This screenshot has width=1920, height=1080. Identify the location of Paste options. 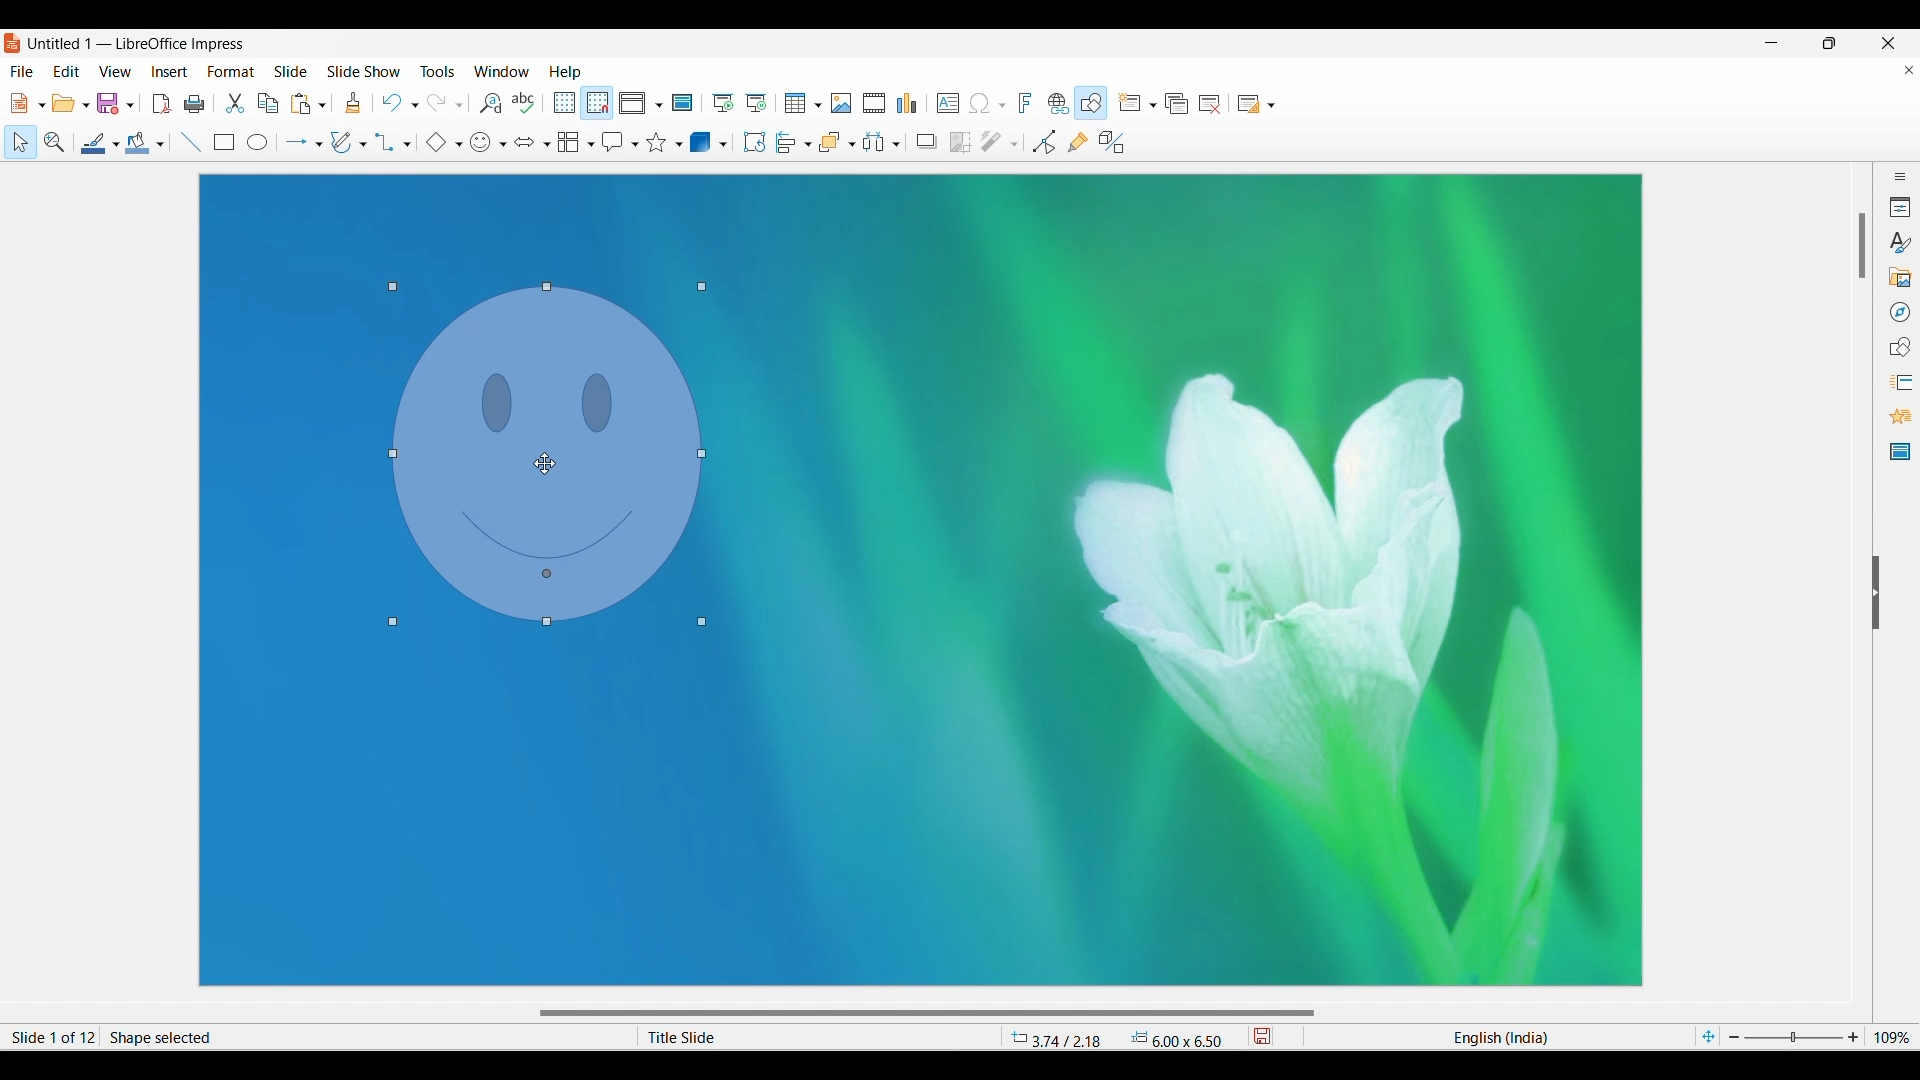
(322, 106).